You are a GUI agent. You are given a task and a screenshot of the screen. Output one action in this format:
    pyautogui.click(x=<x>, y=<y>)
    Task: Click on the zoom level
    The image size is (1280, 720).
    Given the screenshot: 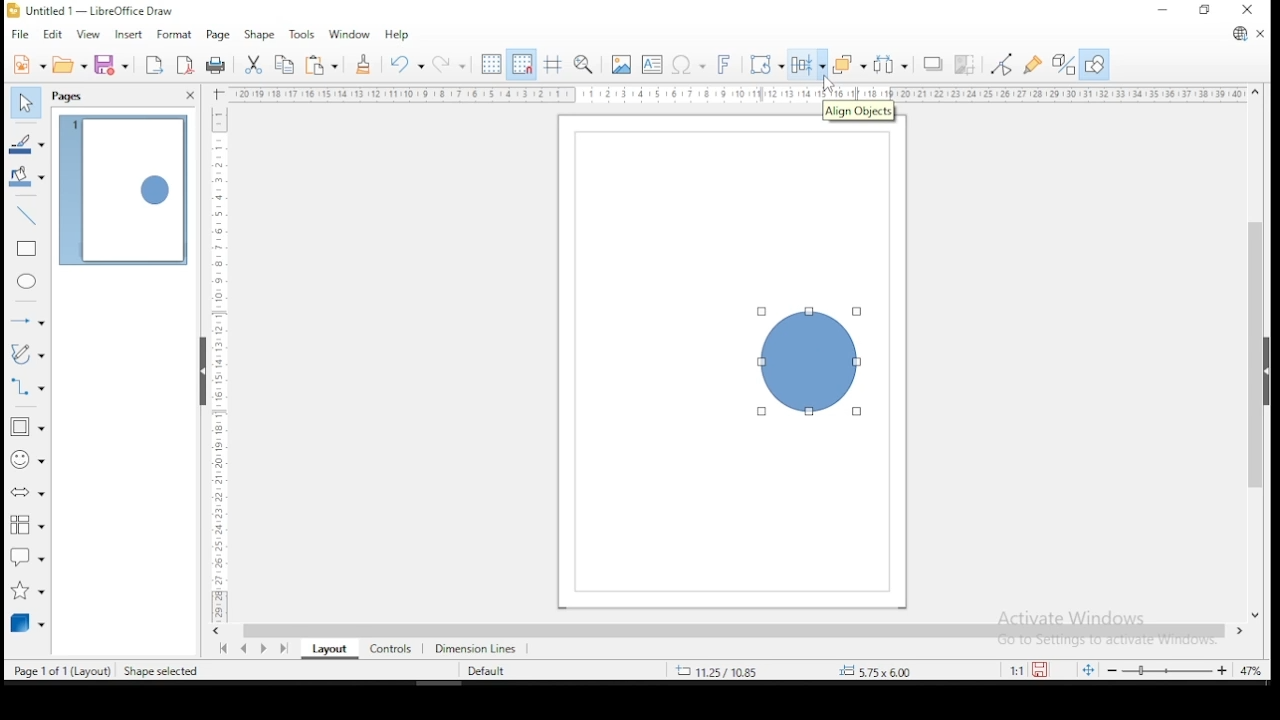 What is the action you would take?
    pyautogui.click(x=1251, y=673)
    